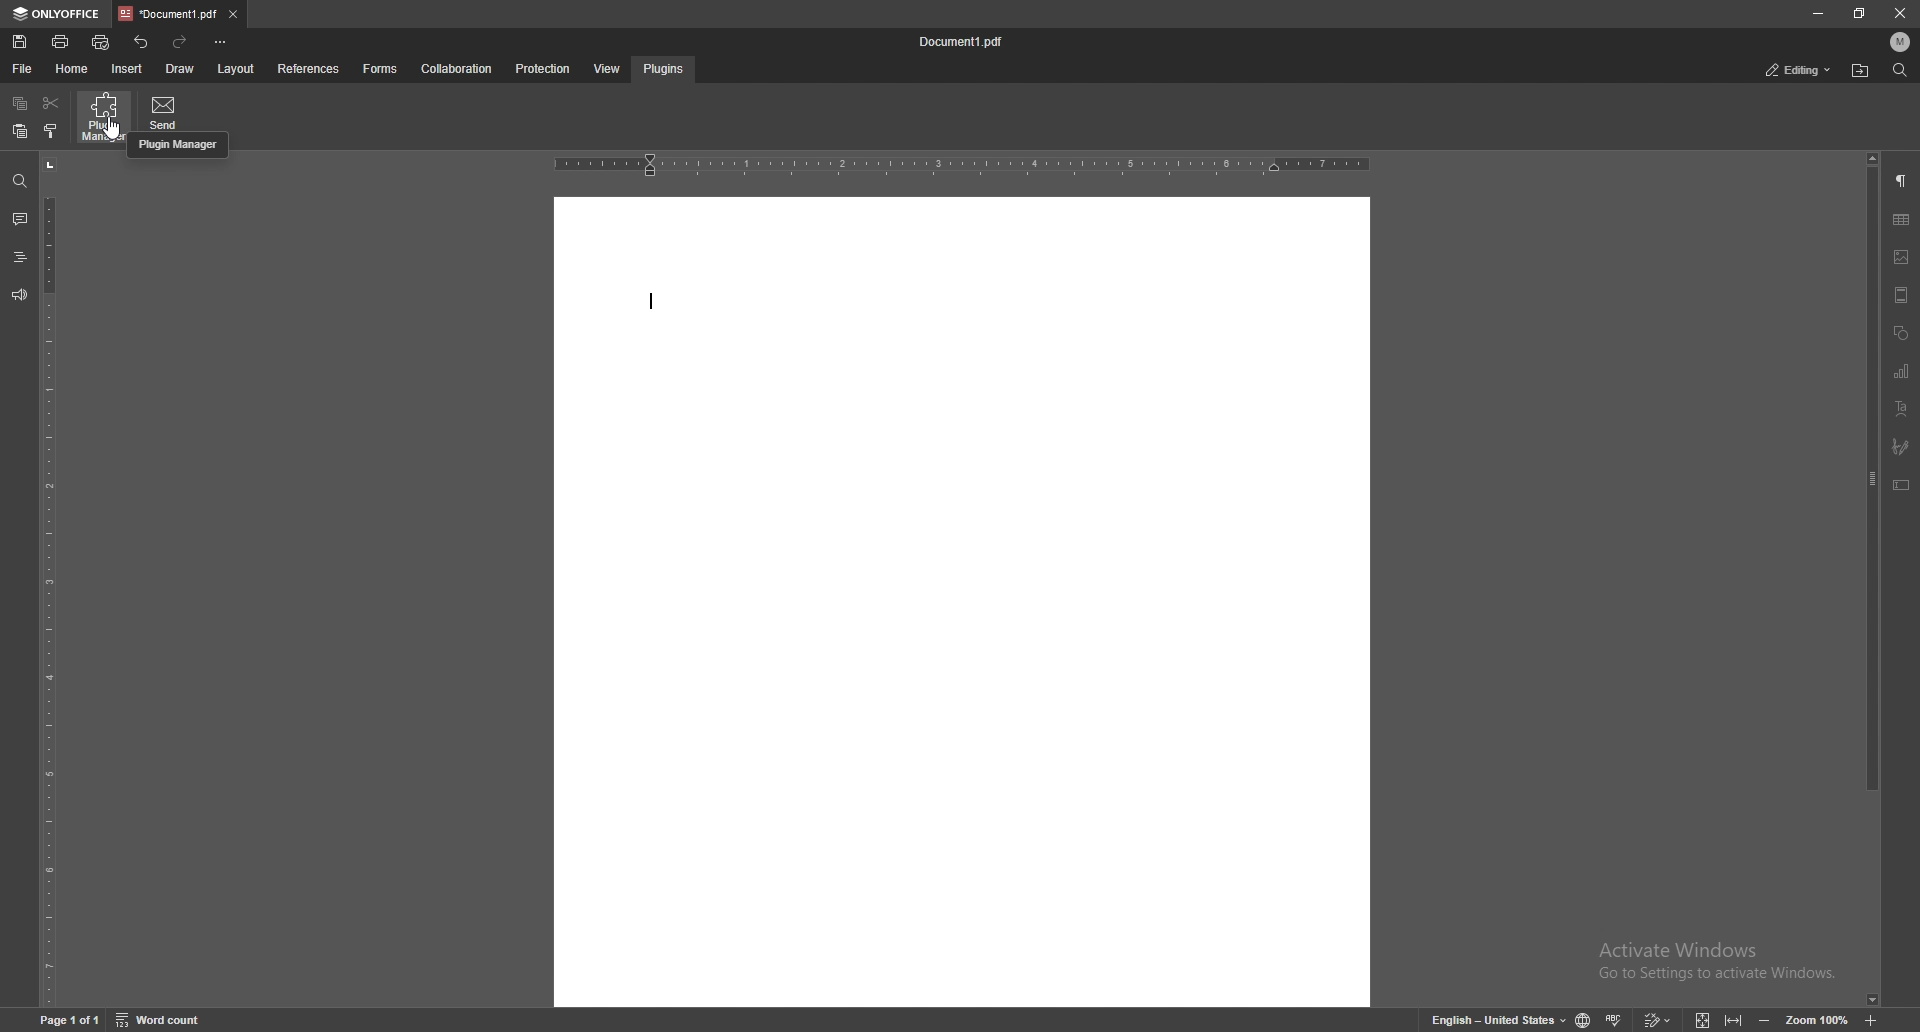 This screenshot has width=1920, height=1032. What do you see at coordinates (181, 44) in the screenshot?
I see `redo` at bounding box center [181, 44].